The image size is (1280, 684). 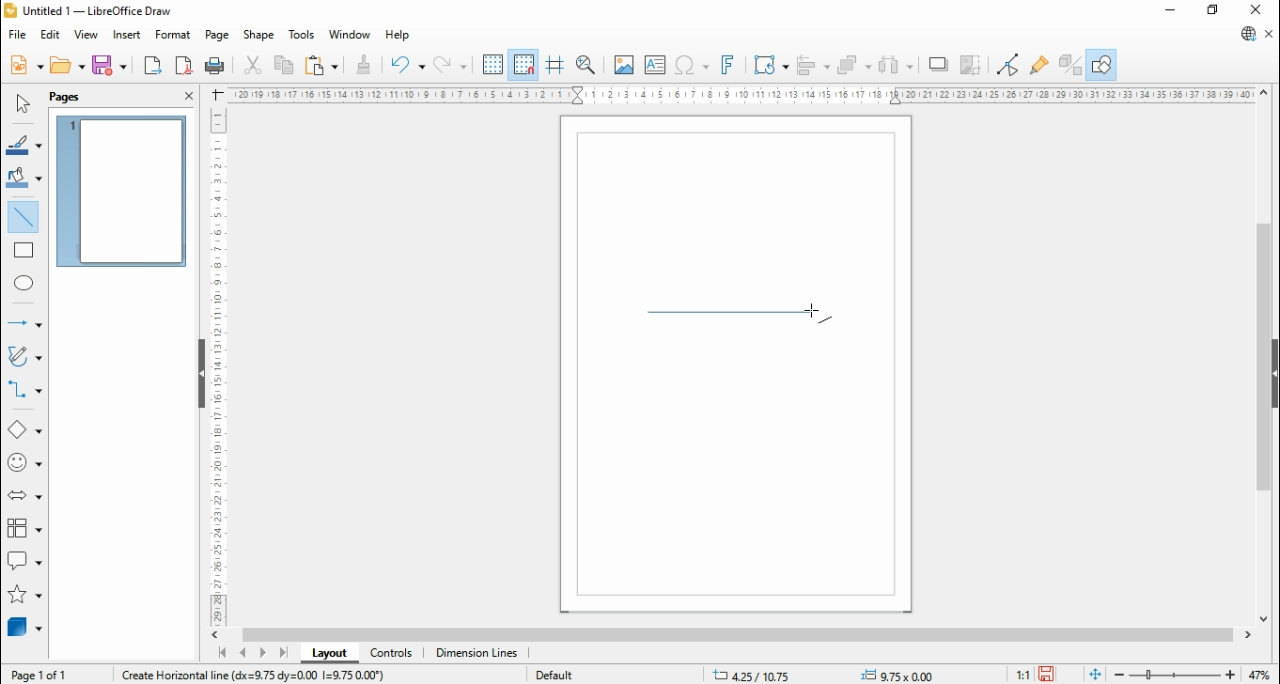 What do you see at coordinates (349, 36) in the screenshot?
I see `window` at bounding box center [349, 36].